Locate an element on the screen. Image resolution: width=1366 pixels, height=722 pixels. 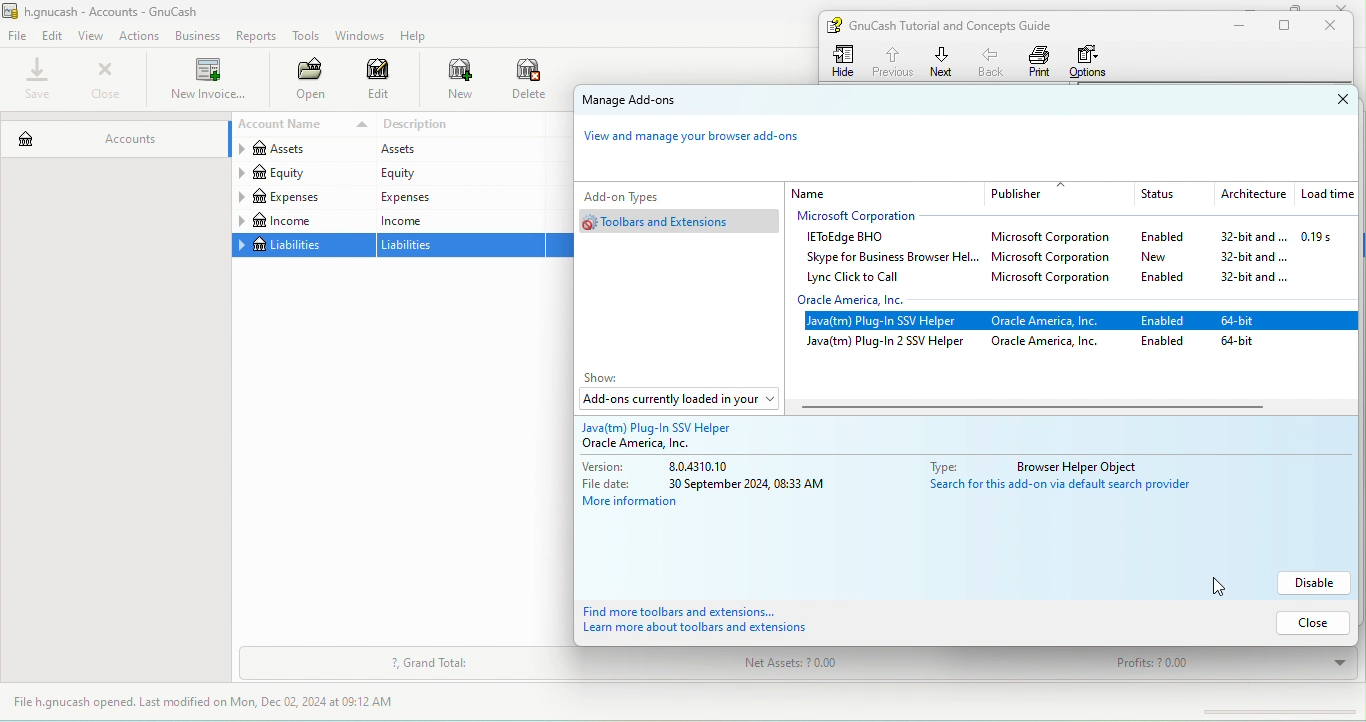
options is located at coordinates (1093, 61).